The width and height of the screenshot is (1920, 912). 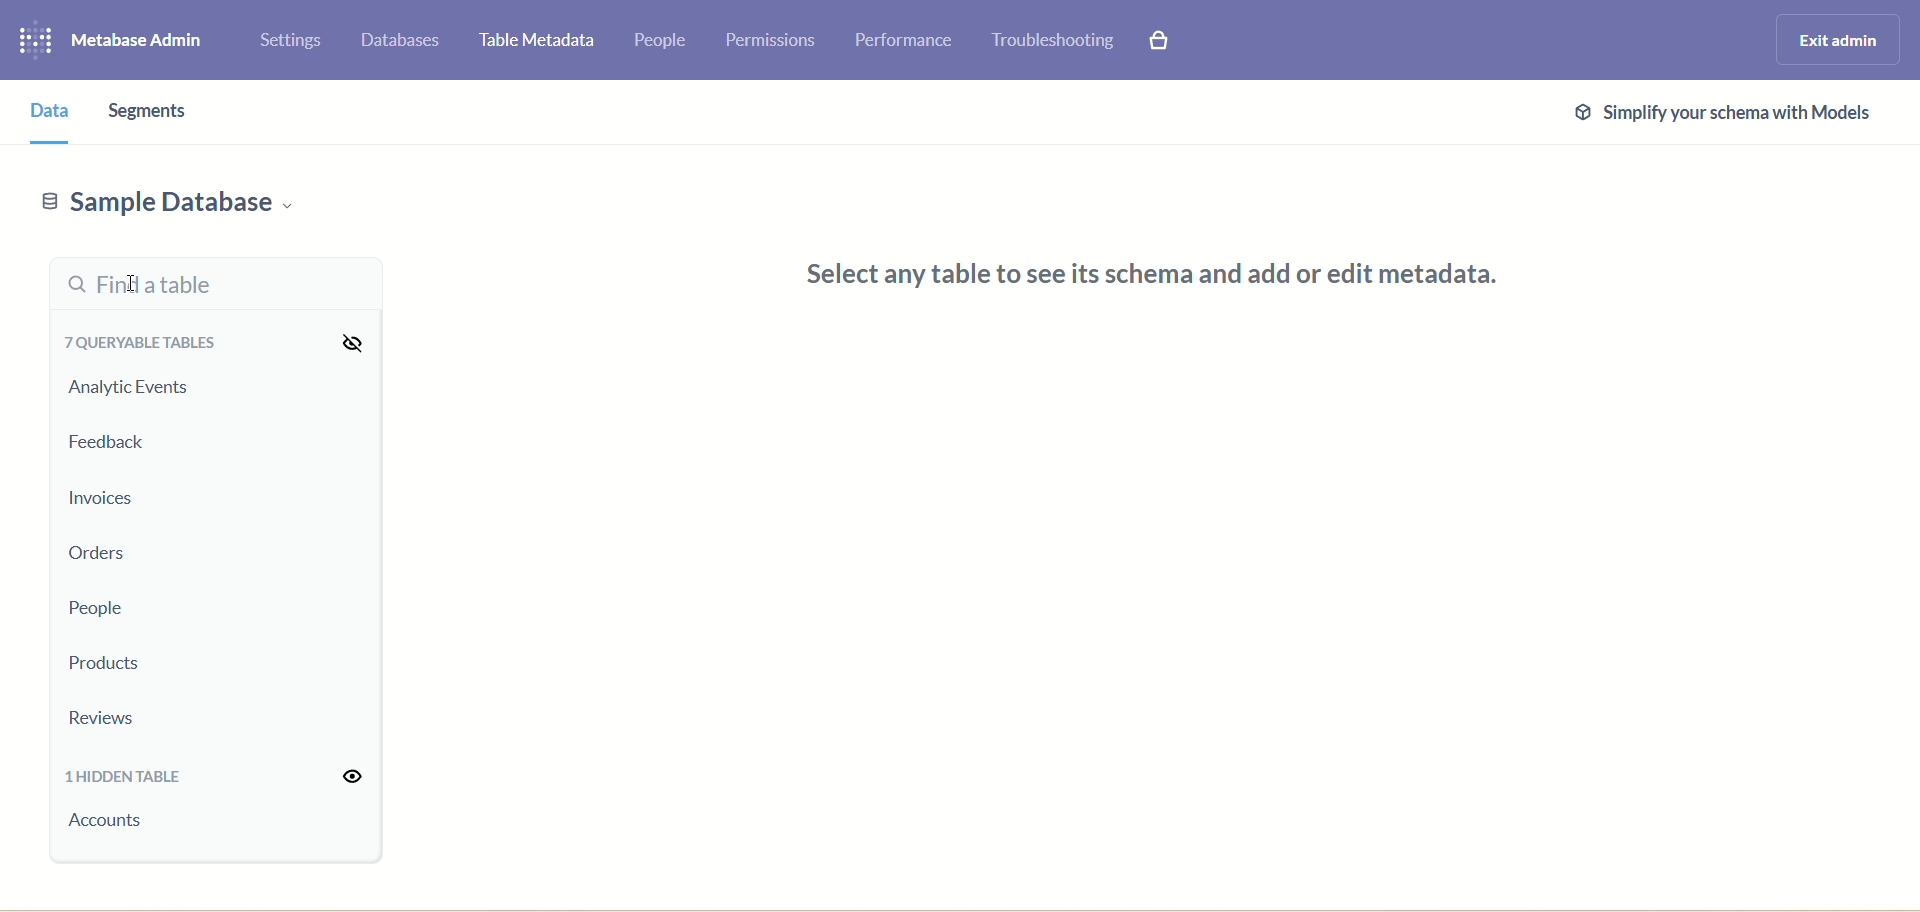 What do you see at coordinates (1150, 276) in the screenshot?
I see `Select any table to see its schema and add or edit metadata.` at bounding box center [1150, 276].